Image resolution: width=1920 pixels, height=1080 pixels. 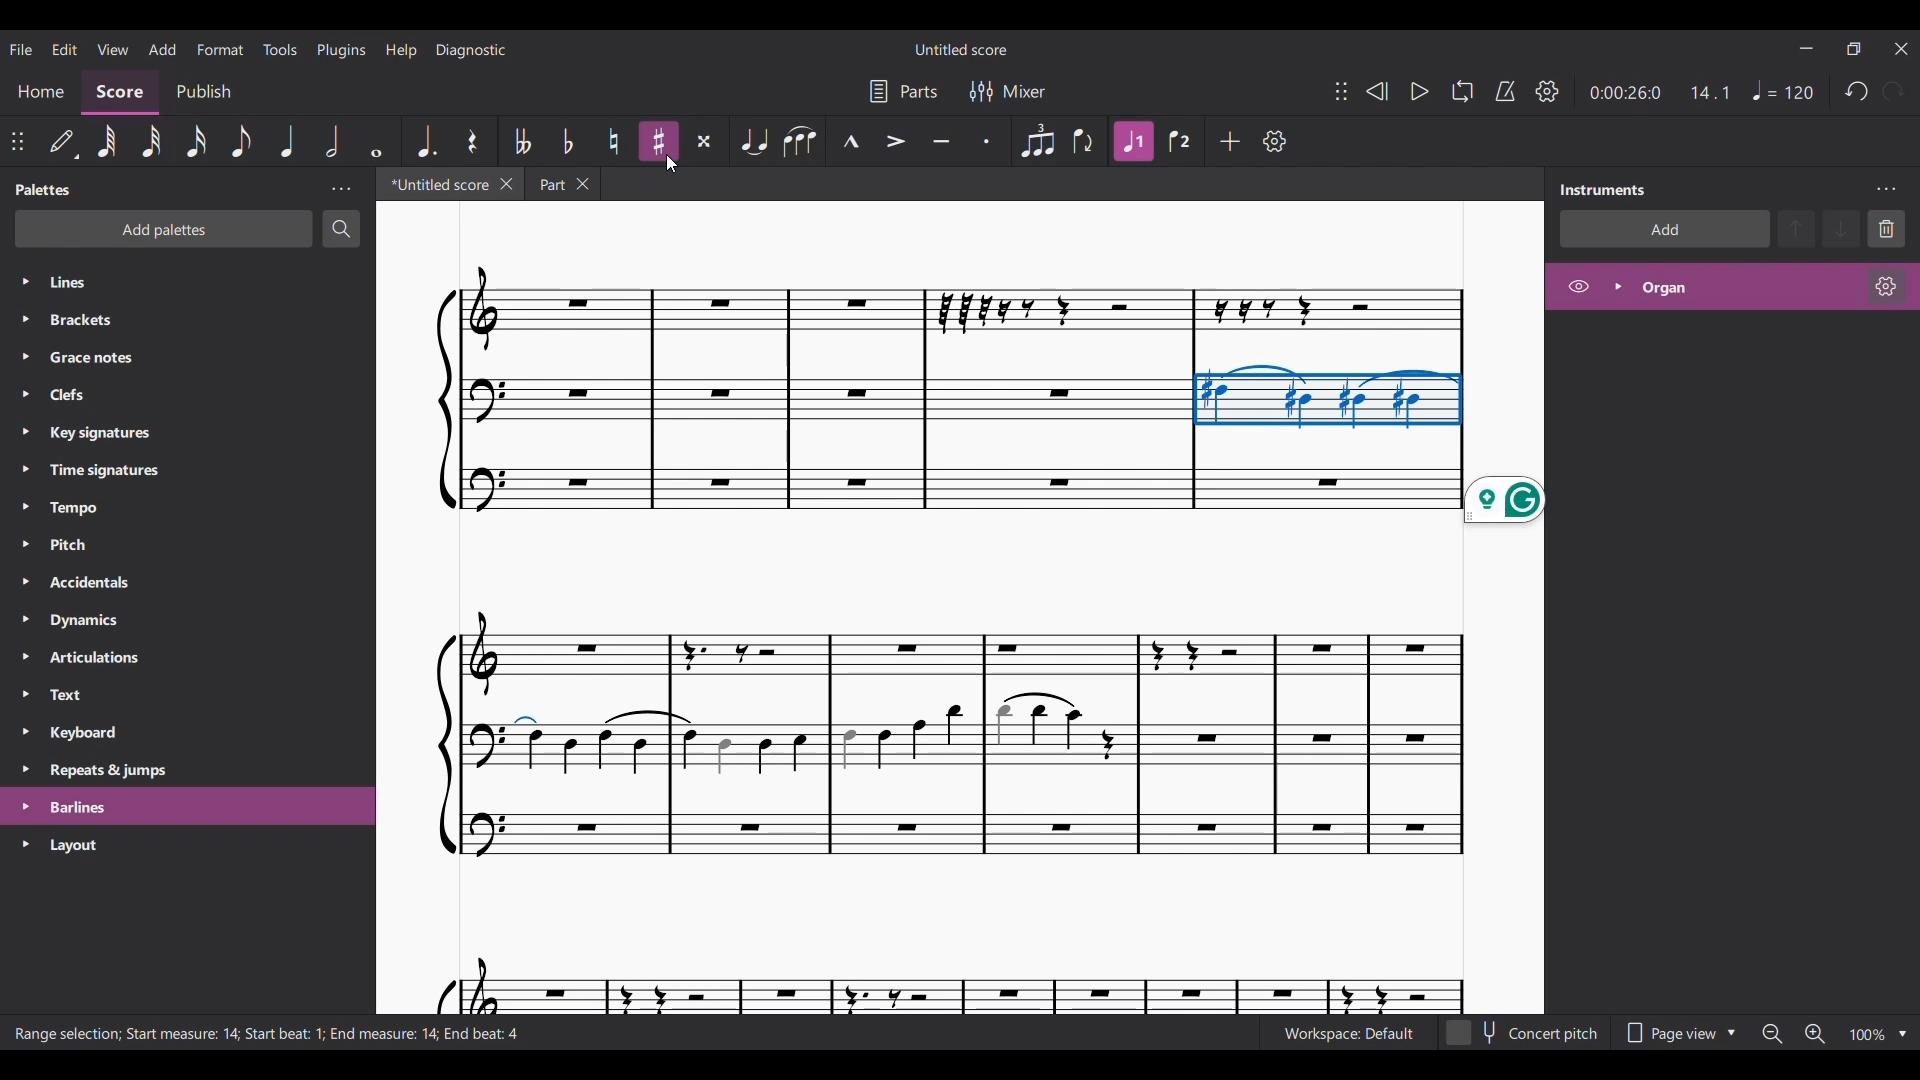 I want to click on 16th note, so click(x=195, y=143).